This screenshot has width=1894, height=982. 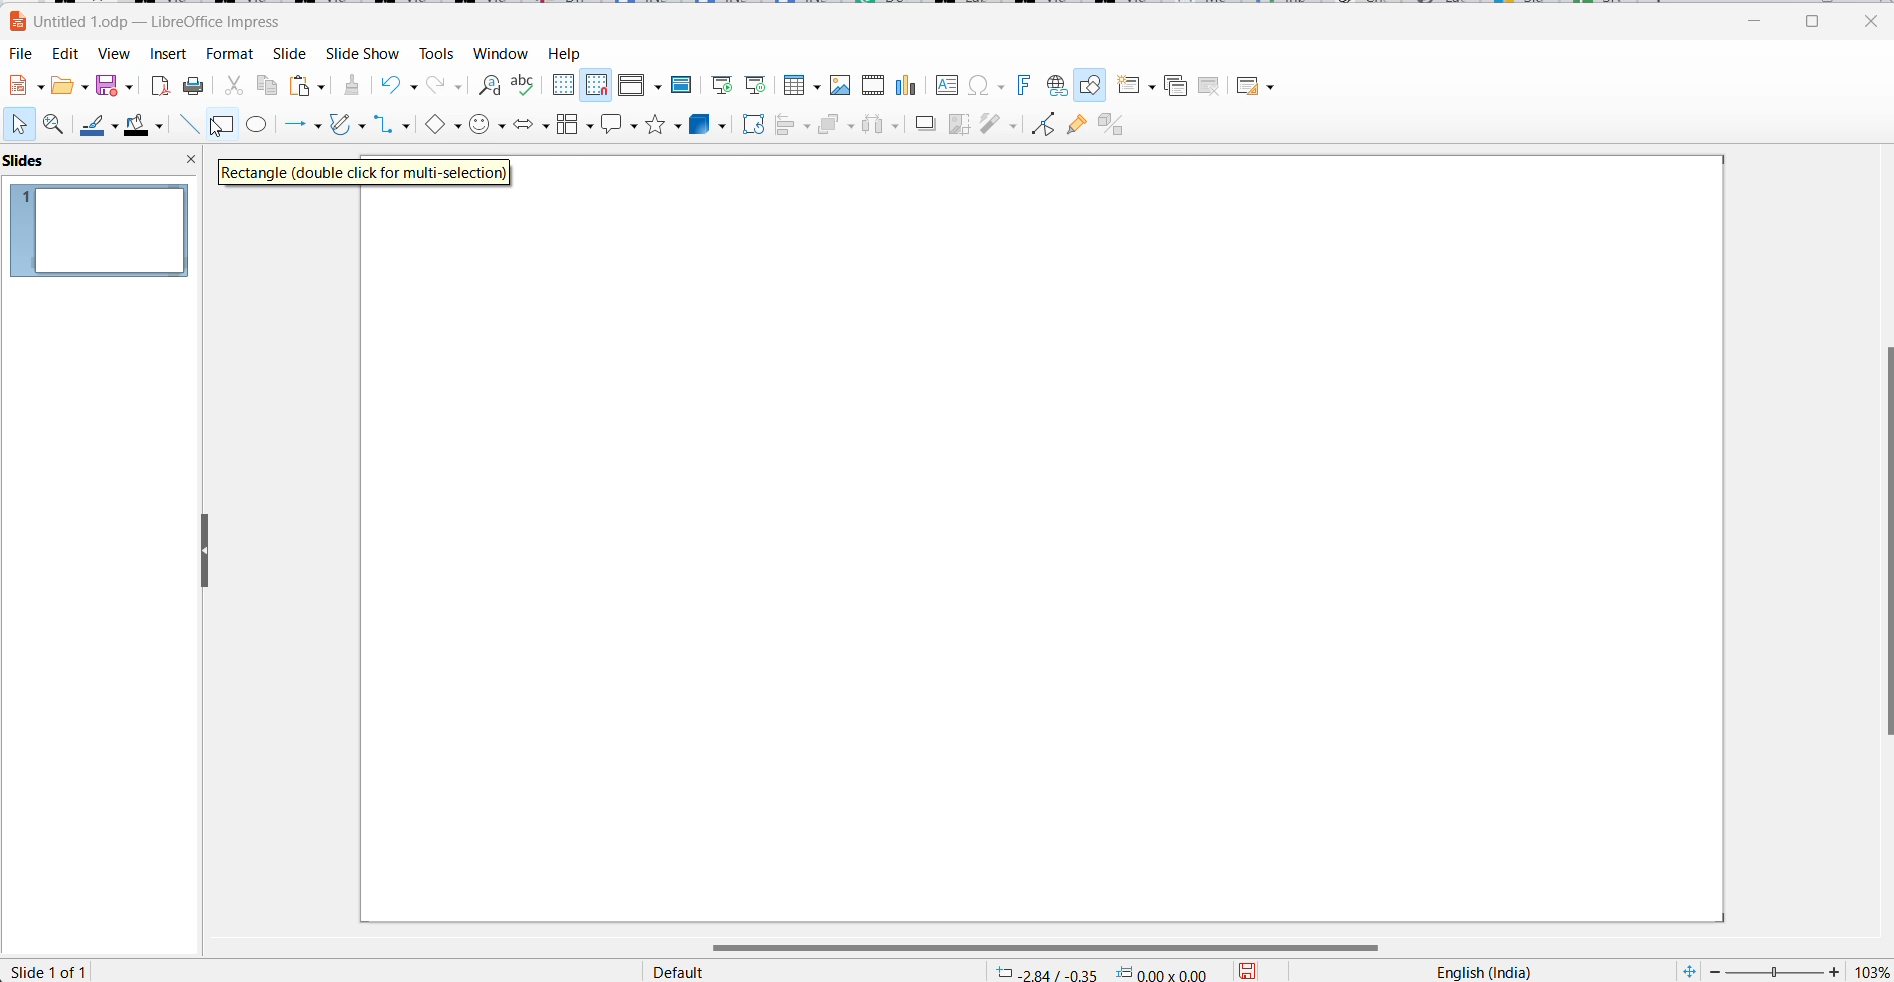 What do you see at coordinates (910, 86) in the screenshot?
I see `Insert charts` at bounding box center [910, 86].